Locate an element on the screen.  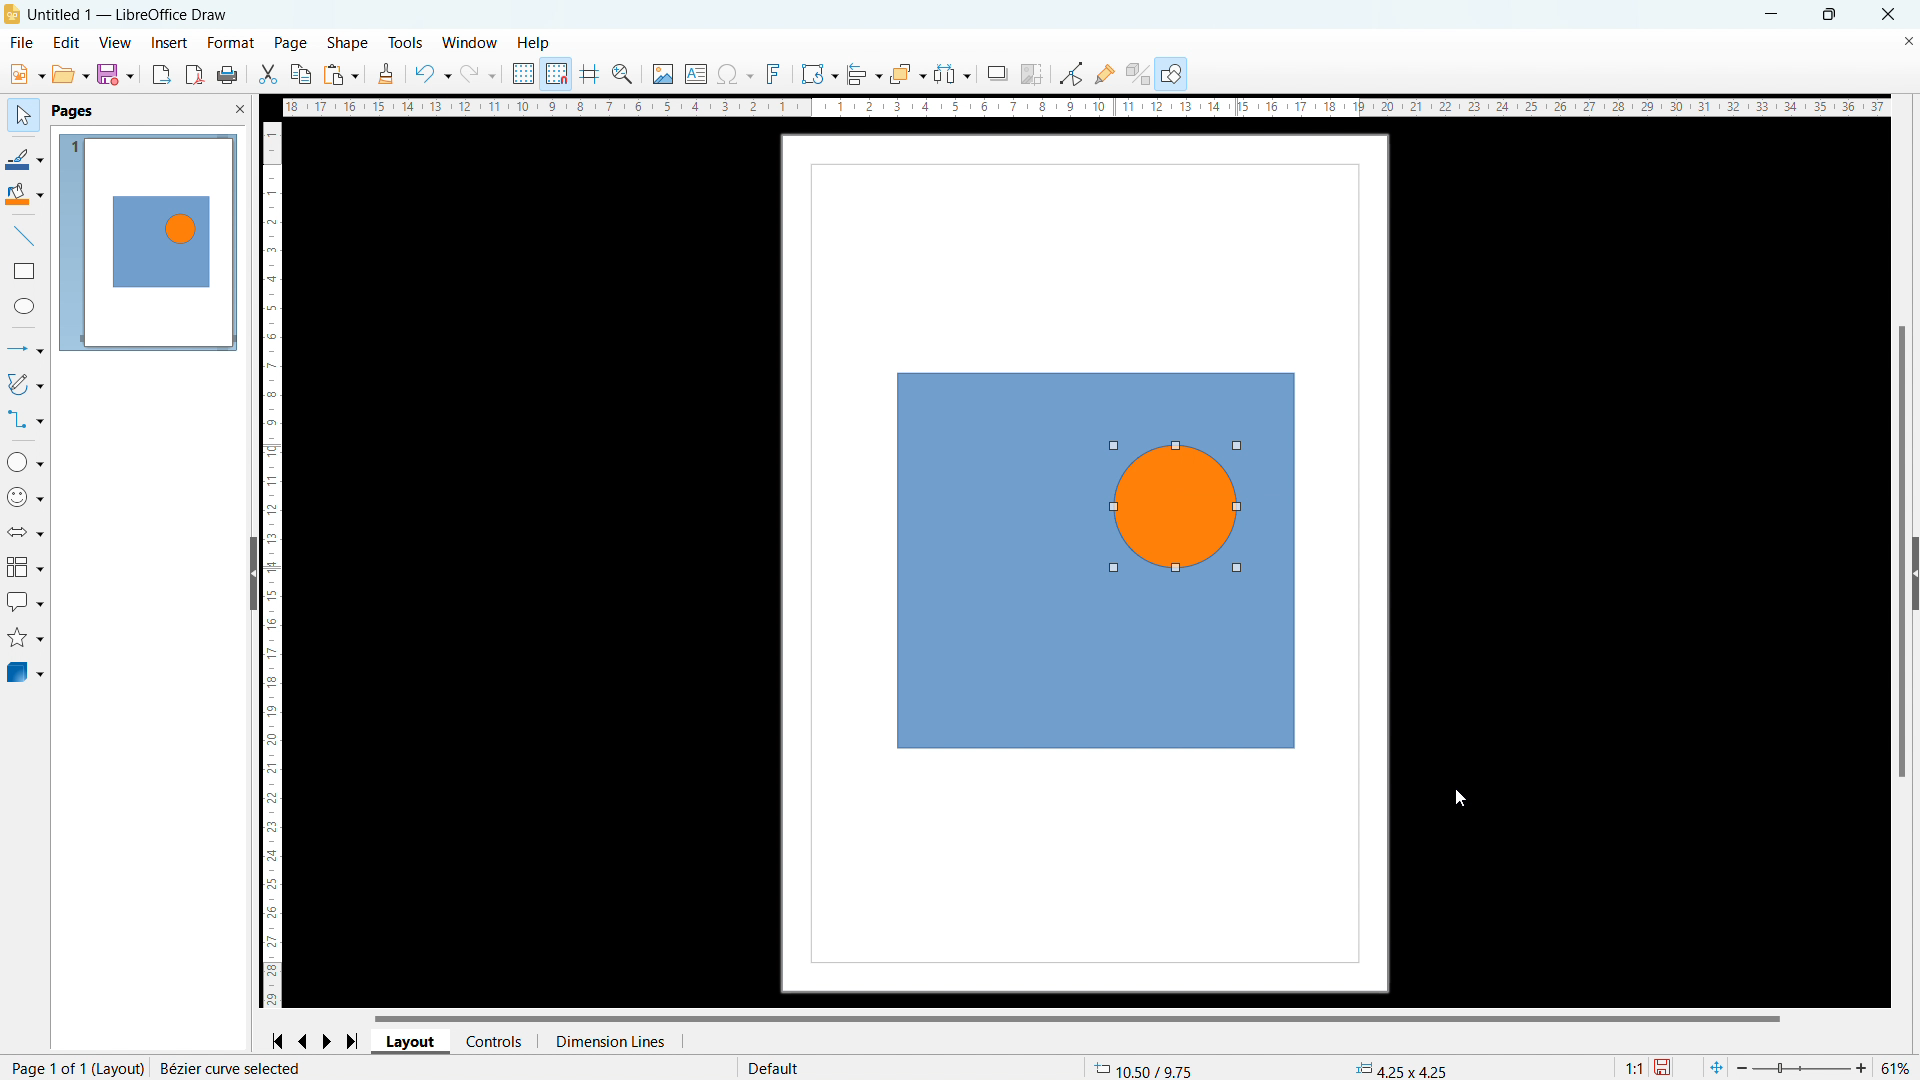
basic shapes is located at coordinates (25, 461).